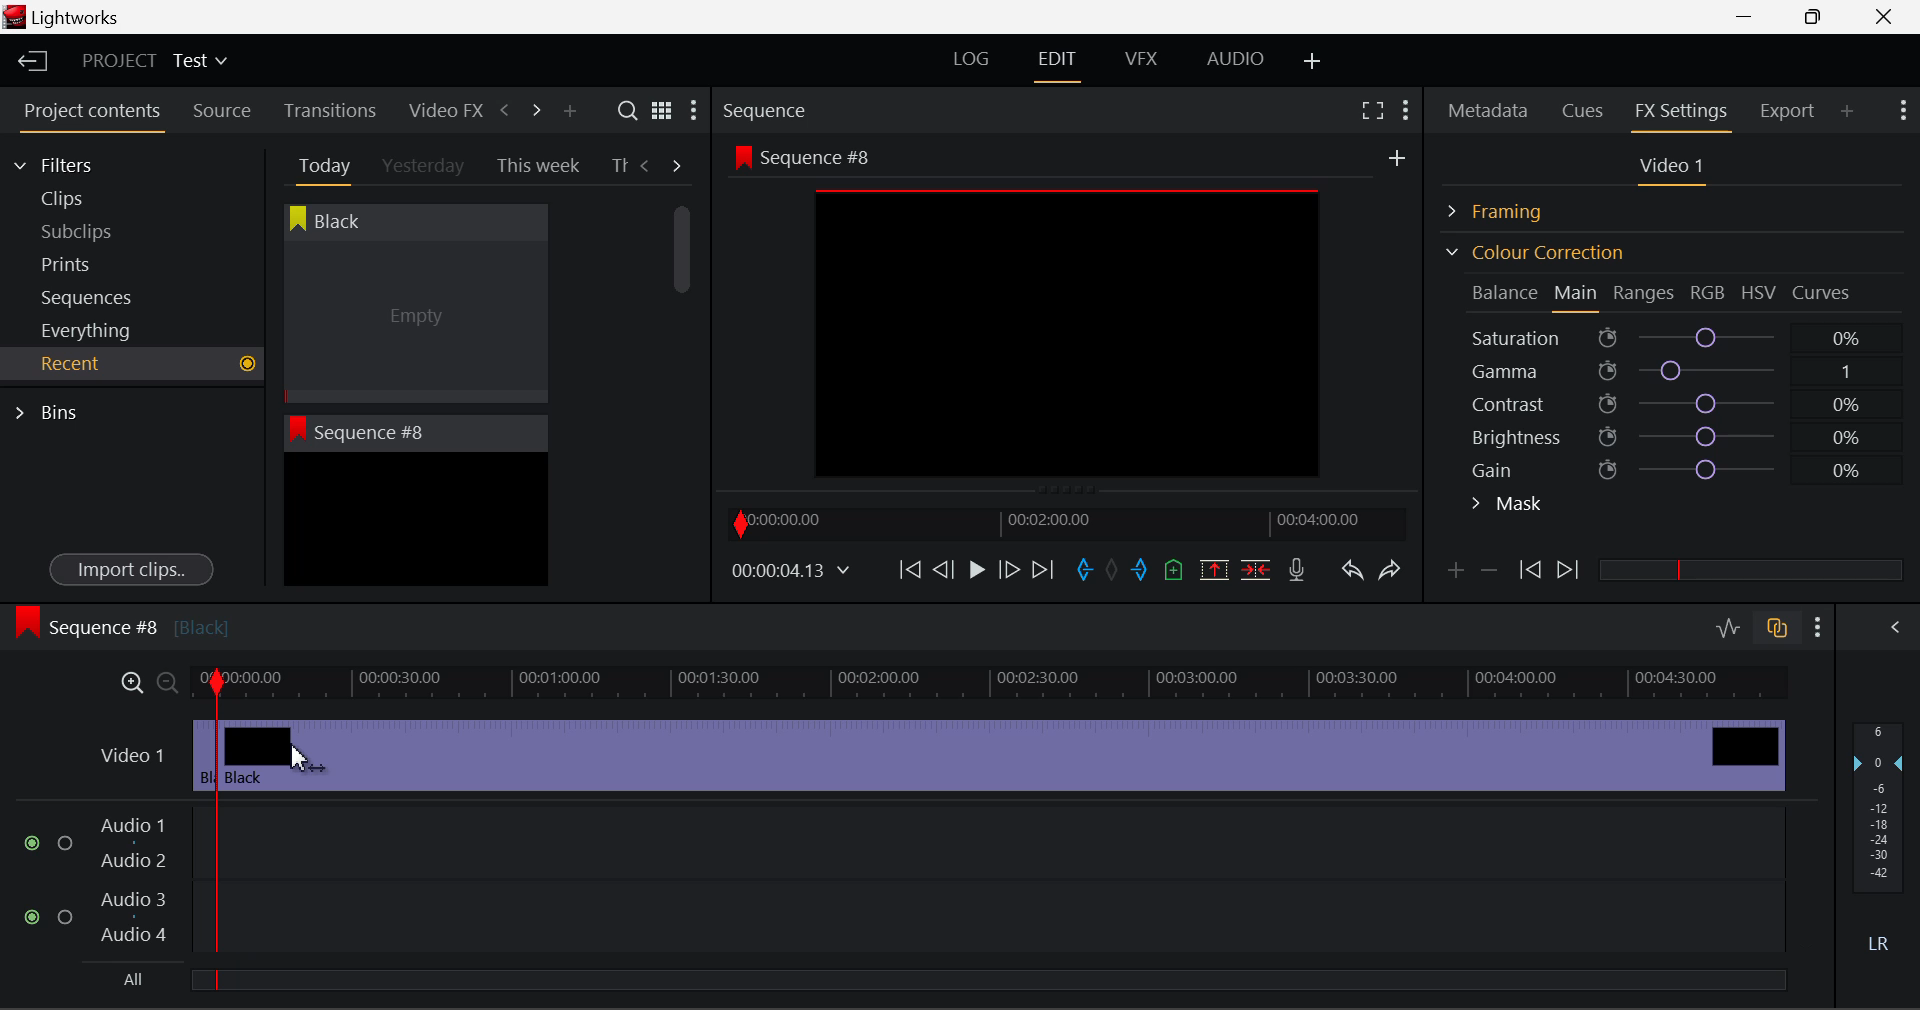 The height and width of the screenshot is (1010, 1920). What do you see at coordinates (96, 231) in the screenshot?
I see `Subclips` at bounding box center [96, 231].